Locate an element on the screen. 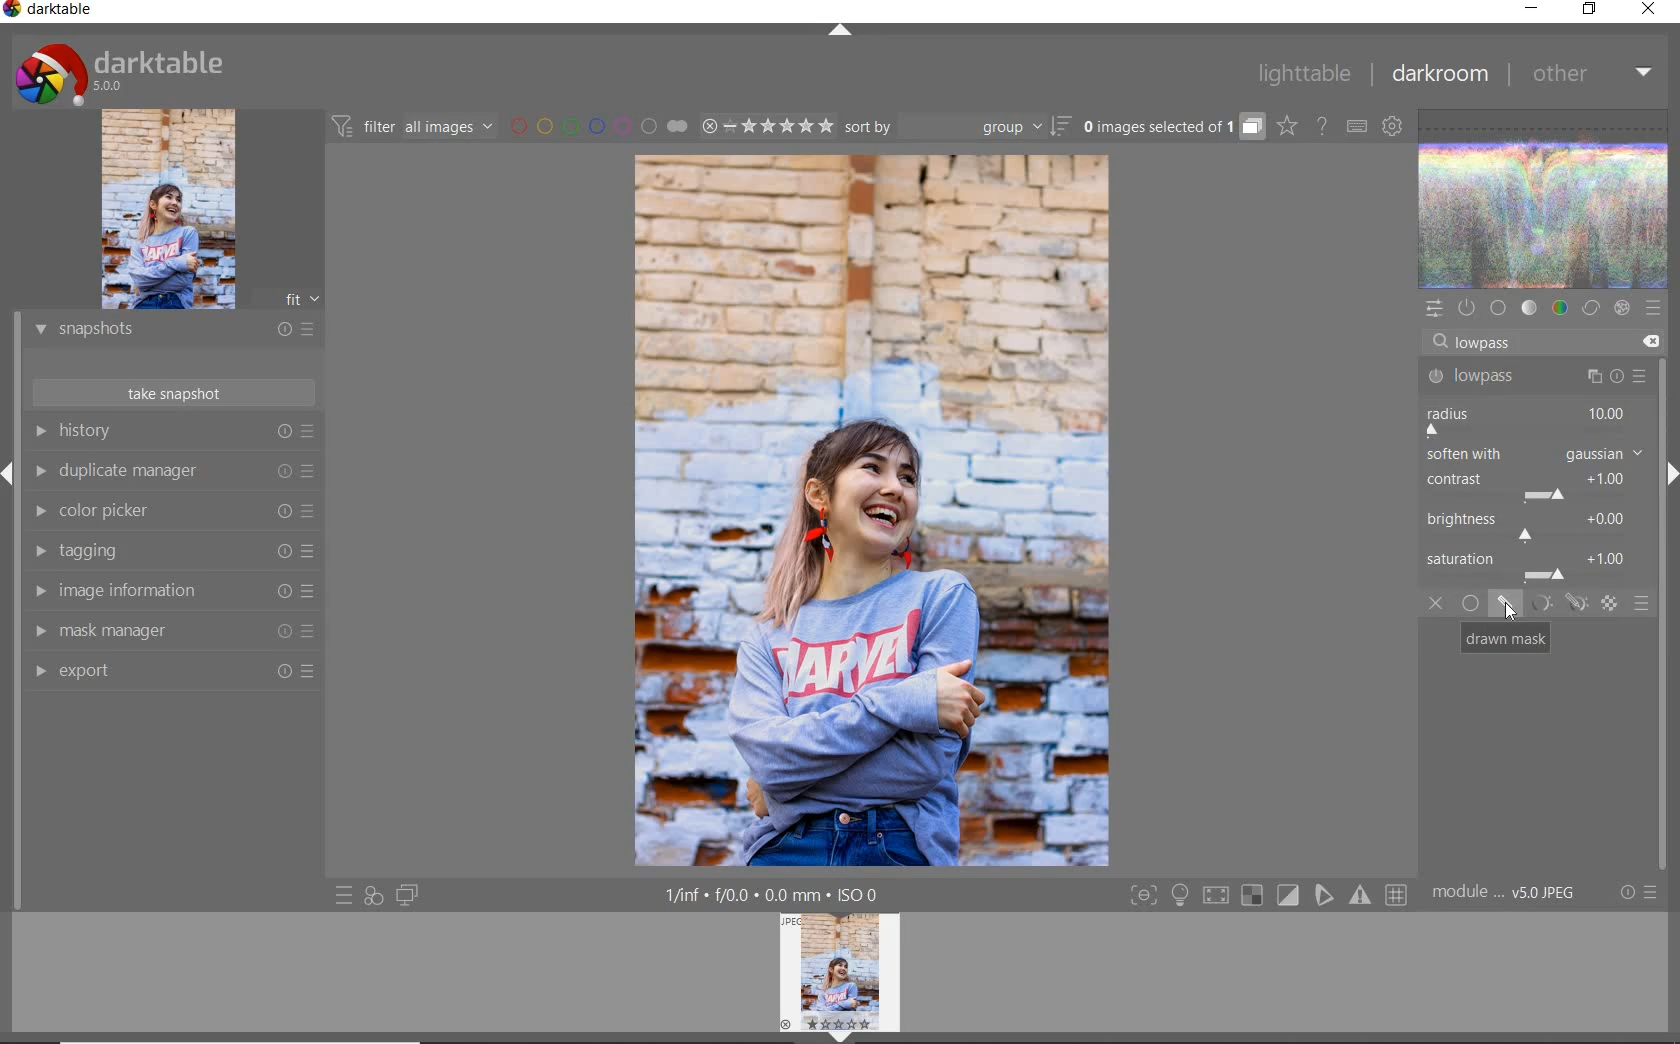  waveform is located at coordinates (1545, 197).